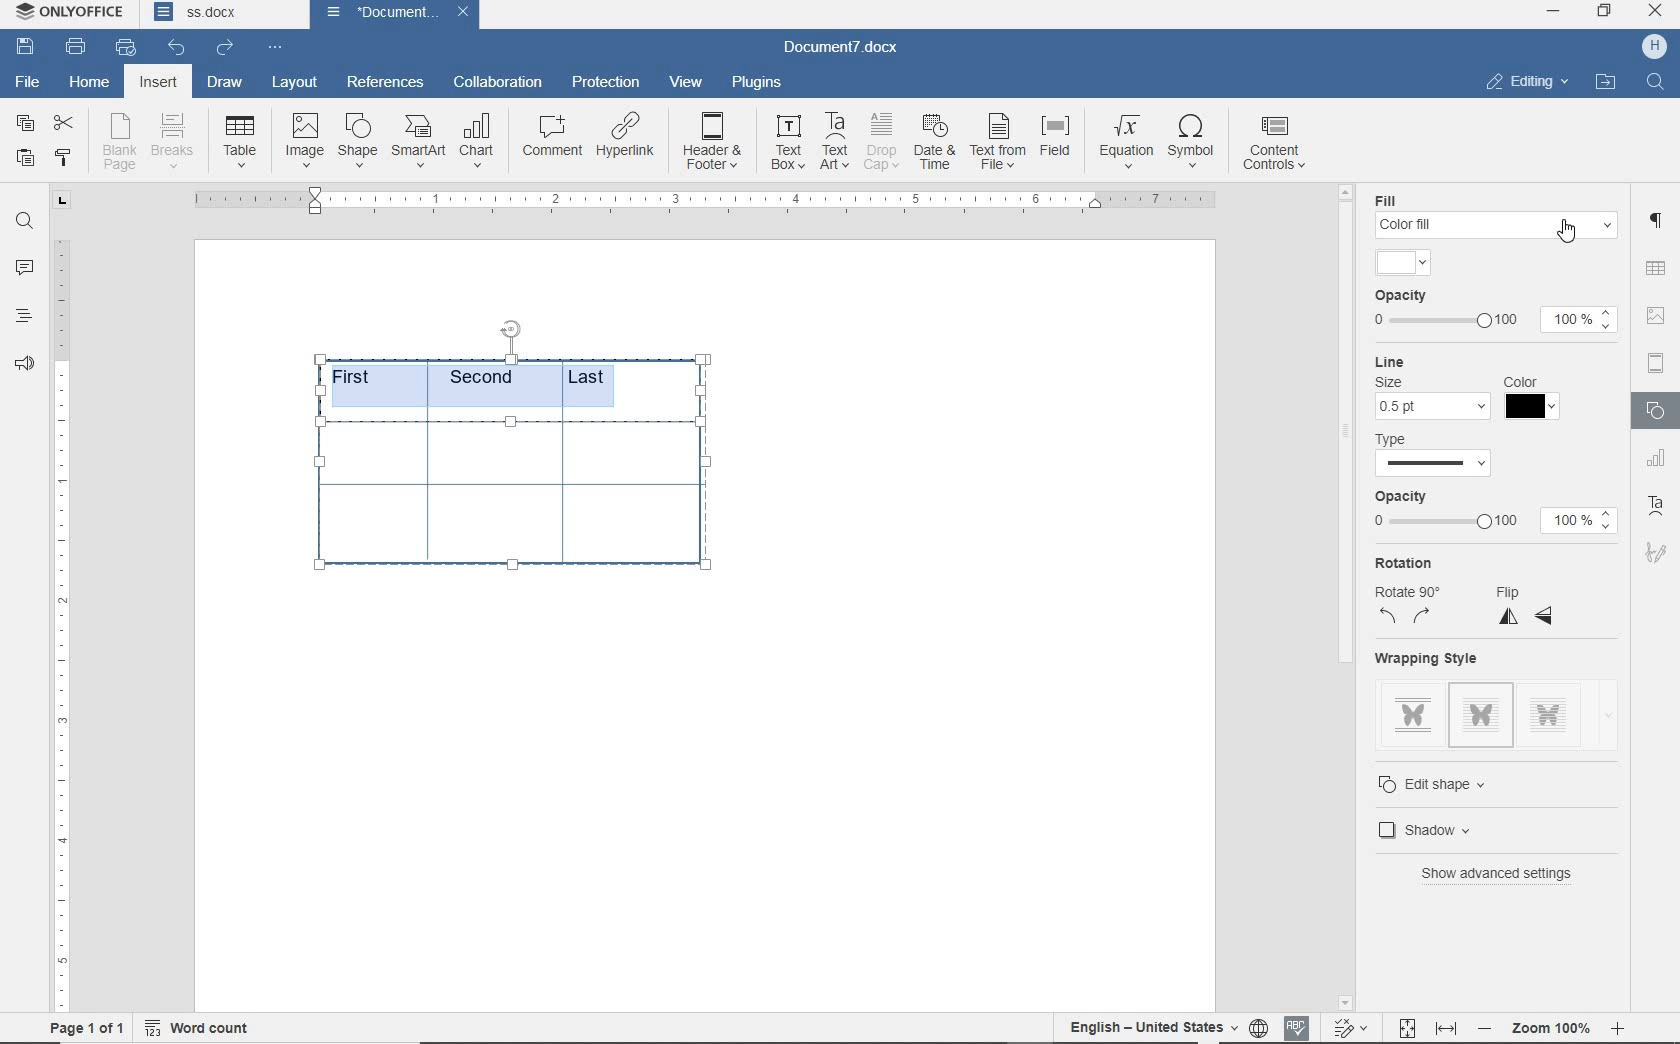 The image size is (1680, 1044). Describe the element at coordinates (1655, 268) in the screenshot. I see `TABLE` at that location.